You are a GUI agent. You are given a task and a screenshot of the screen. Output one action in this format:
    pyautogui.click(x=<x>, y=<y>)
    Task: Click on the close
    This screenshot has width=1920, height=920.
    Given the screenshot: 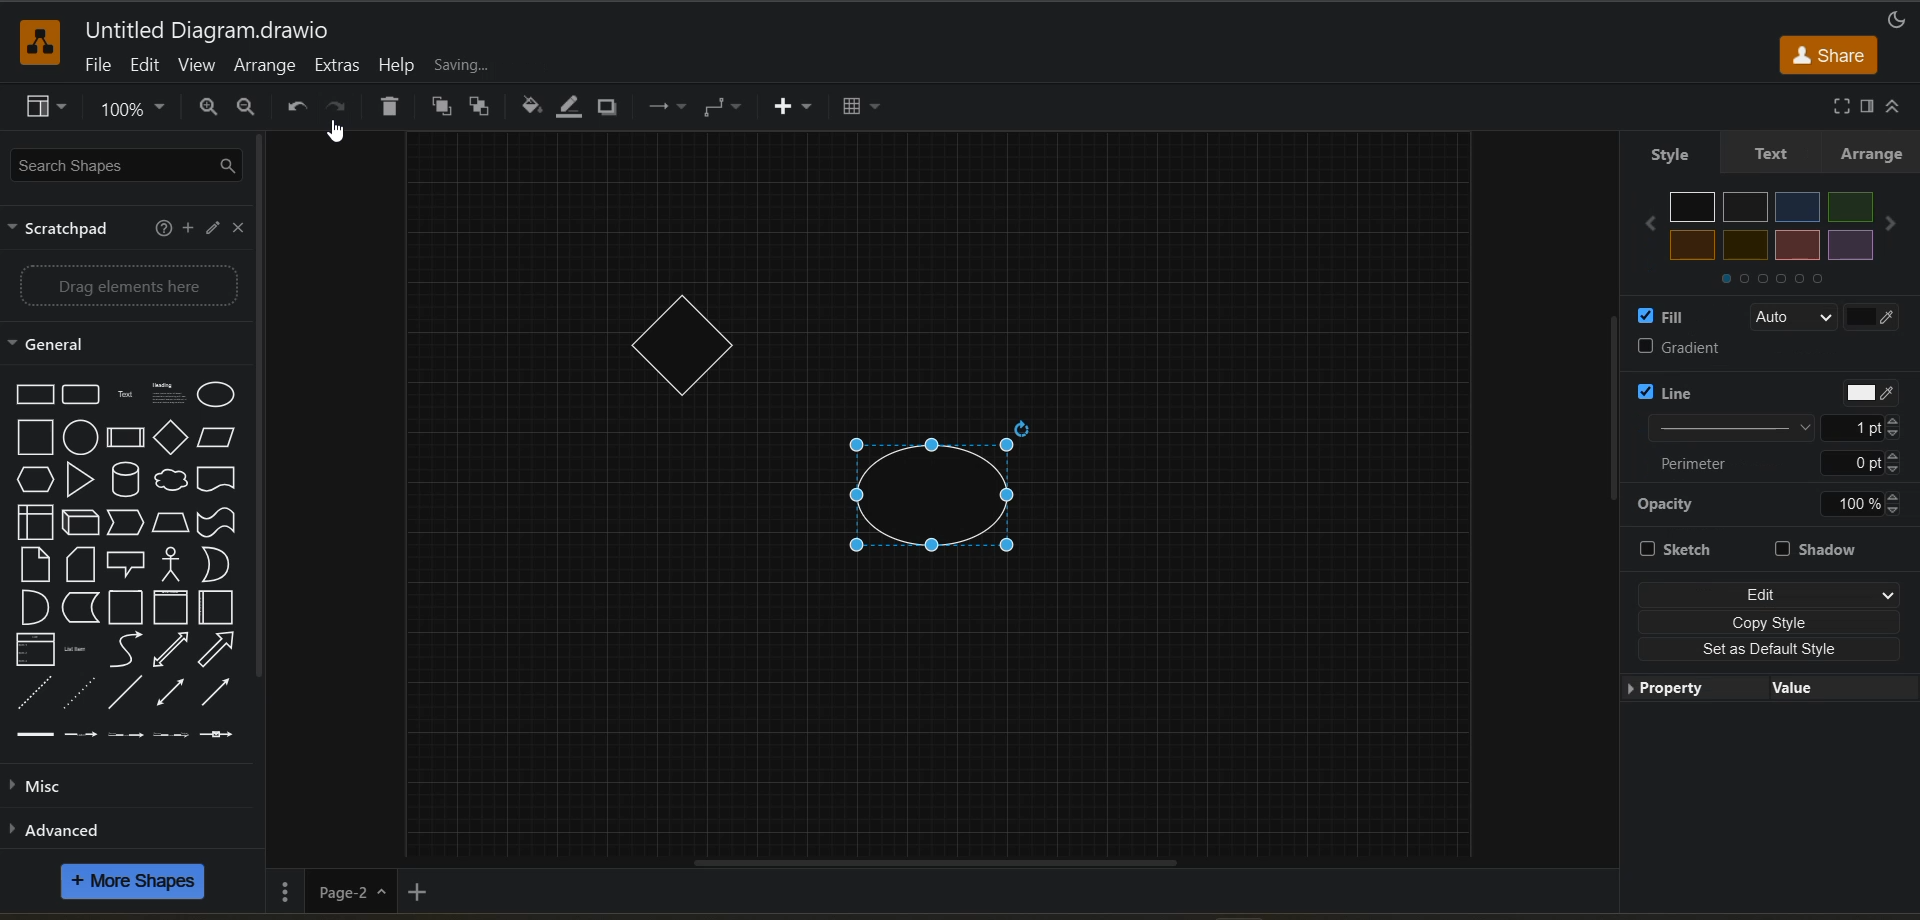 What is the action you would take?
    pyautogui.click(x=237, y=228)
    